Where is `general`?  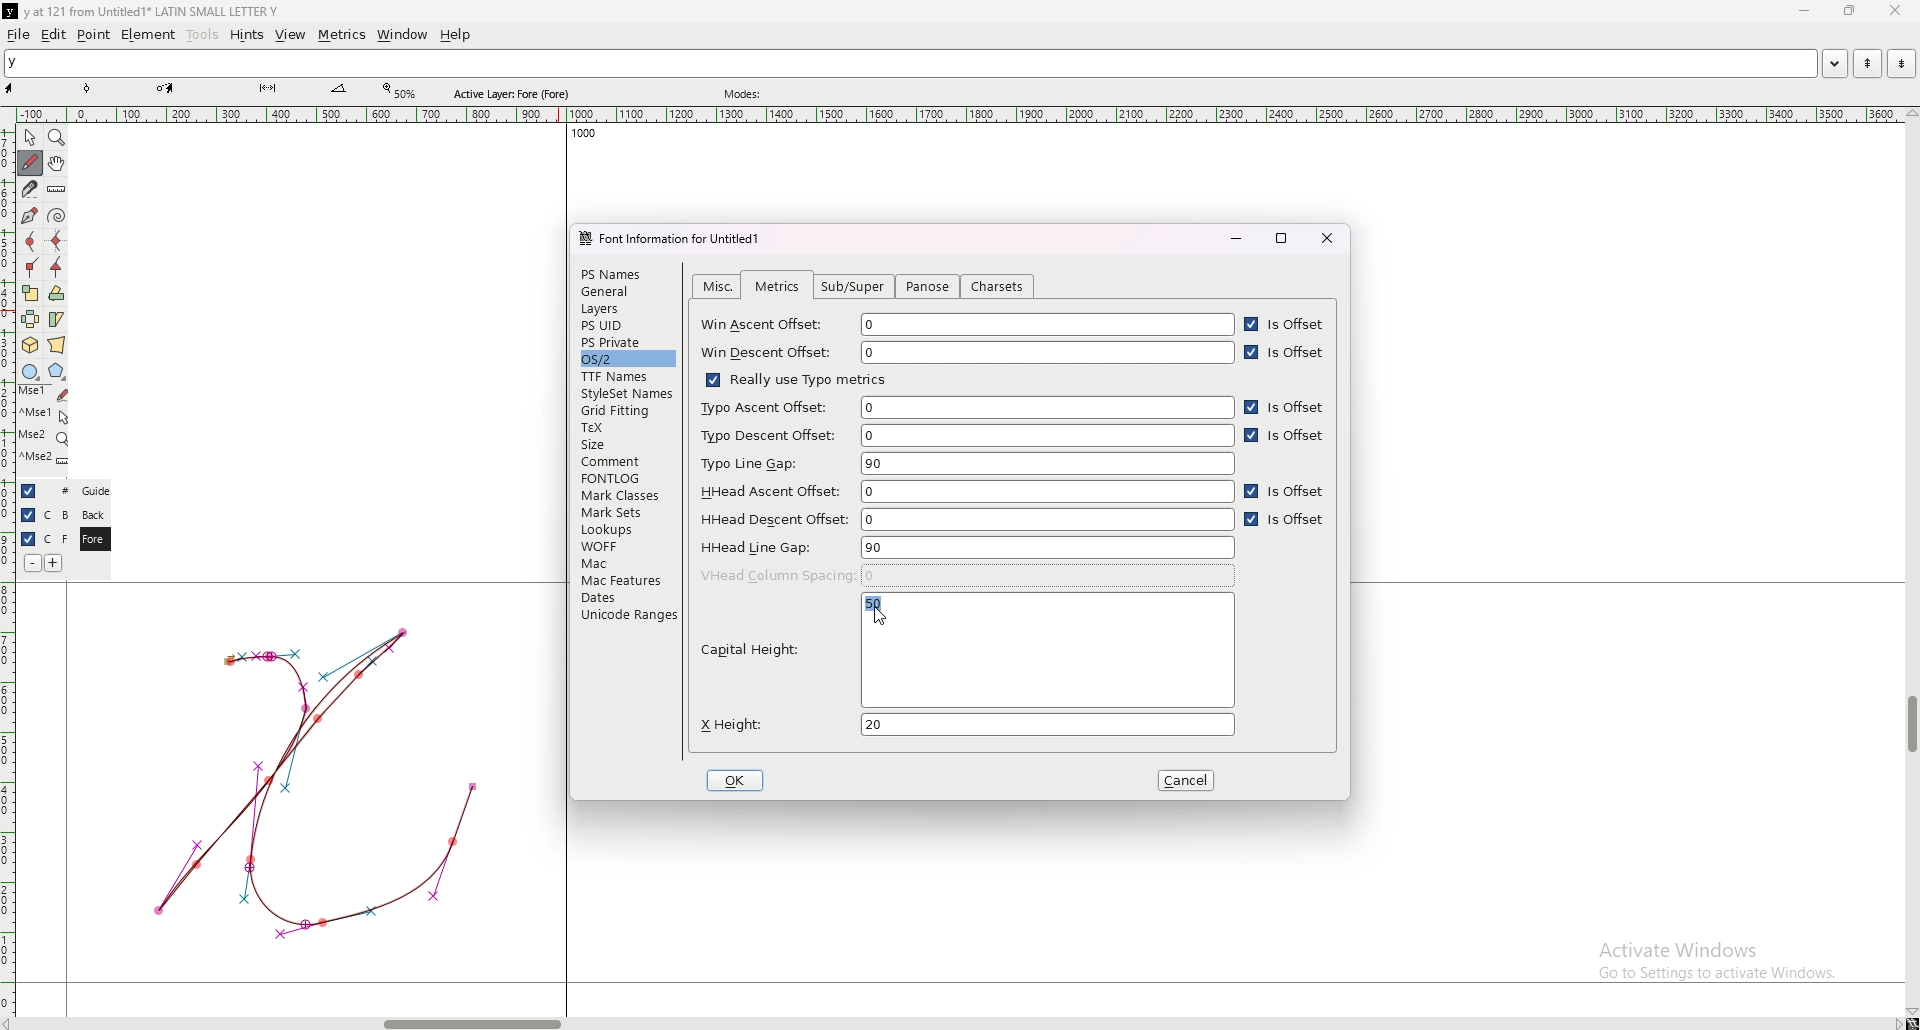
general is located at coordinates (627, 293).